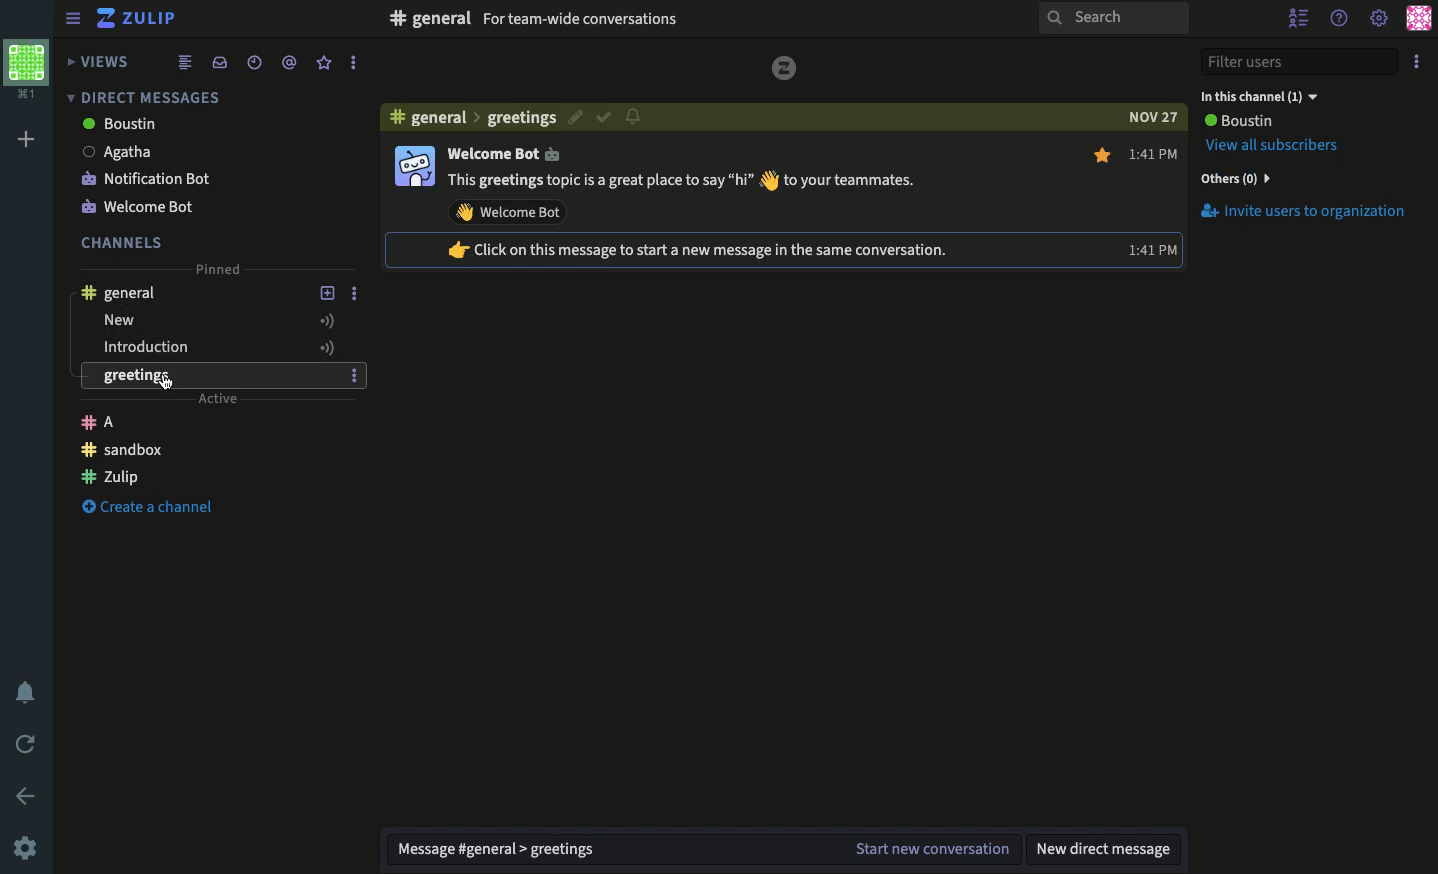 The image size is (1438, 874). Describe the element at coordinates (191, 320) in the screenshot. I see `new` at that location.